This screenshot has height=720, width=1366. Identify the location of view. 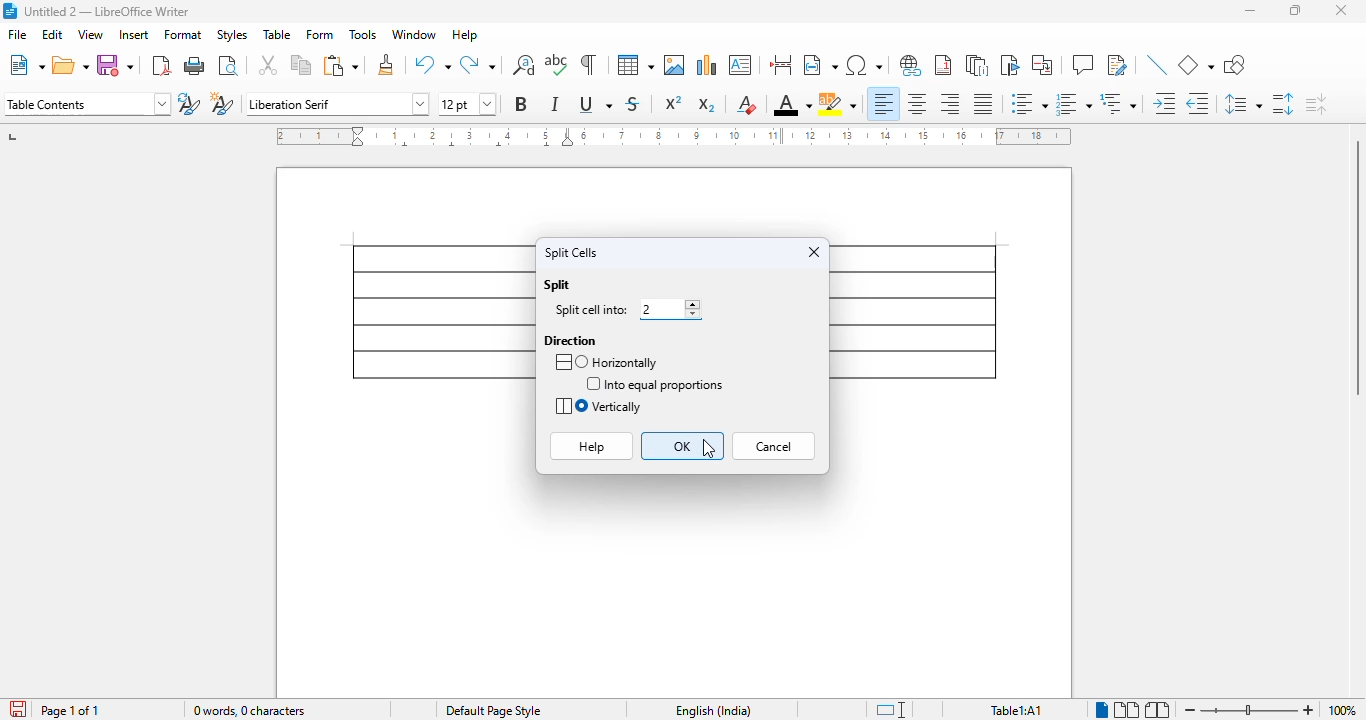
(90, 34).